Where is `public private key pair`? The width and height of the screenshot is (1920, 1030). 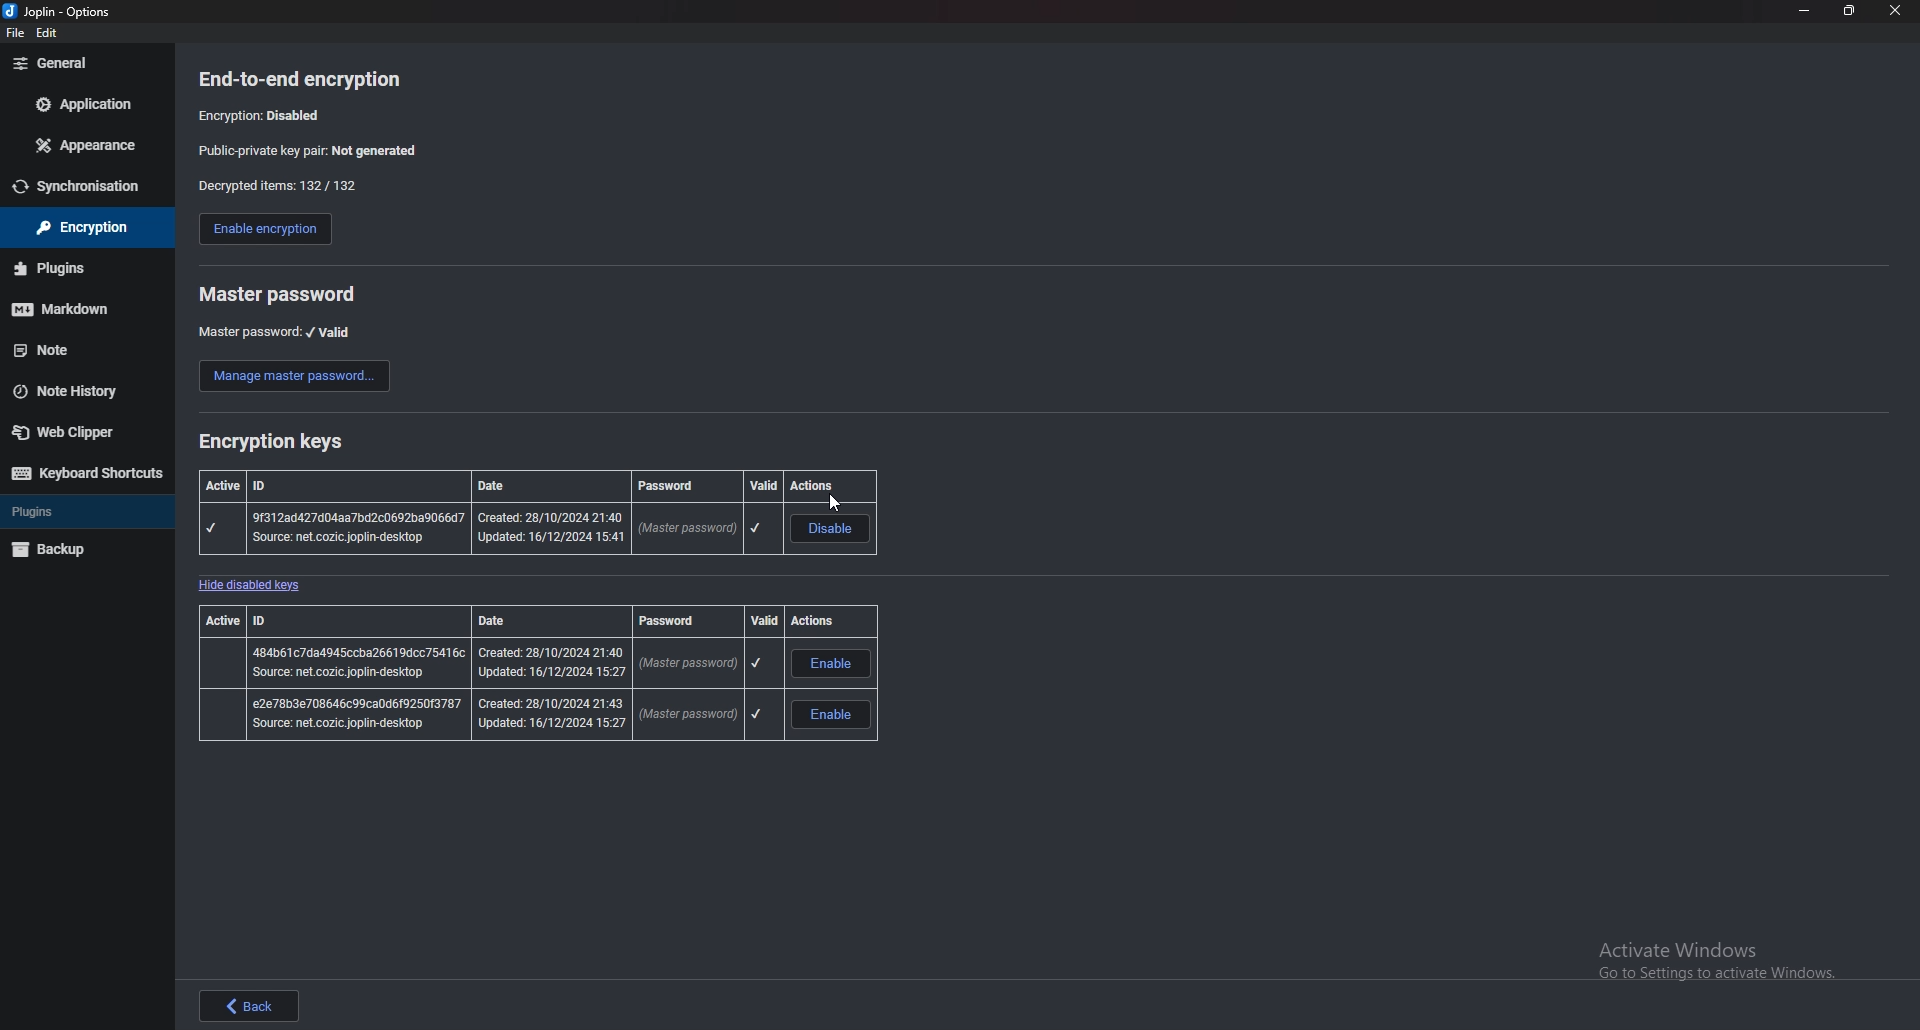 public private key pair is located at coordinates (305, 150).